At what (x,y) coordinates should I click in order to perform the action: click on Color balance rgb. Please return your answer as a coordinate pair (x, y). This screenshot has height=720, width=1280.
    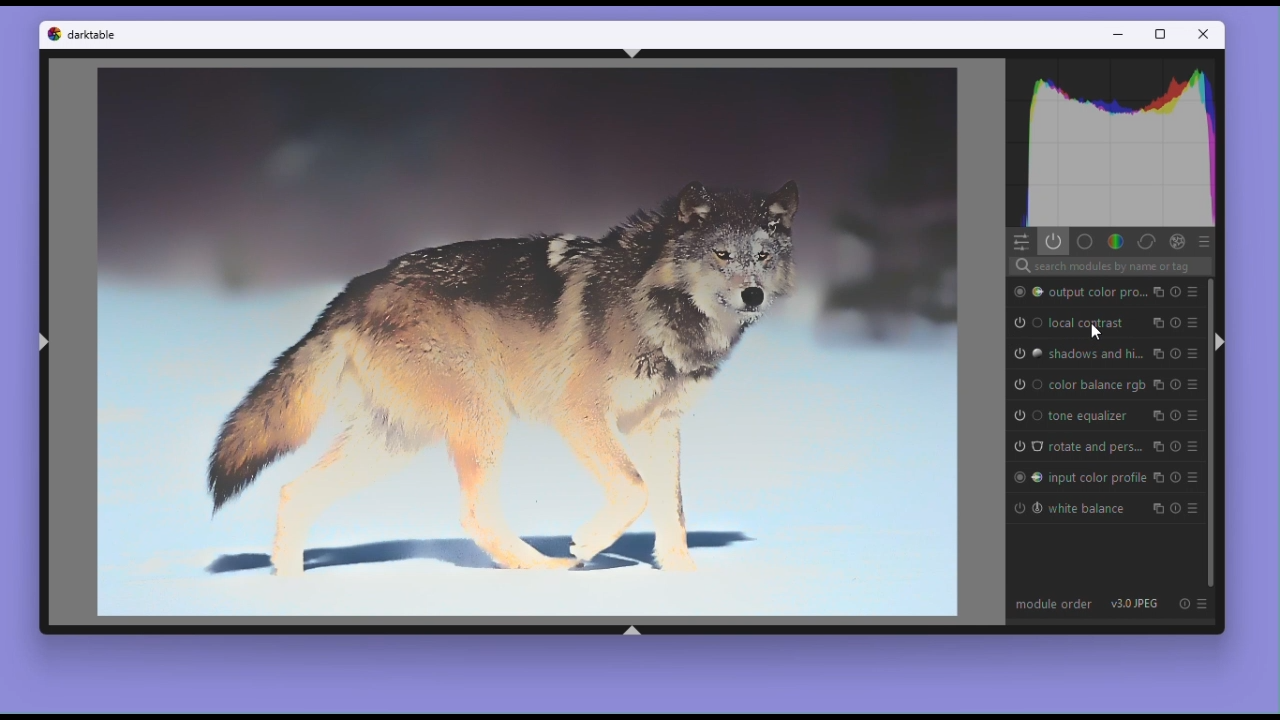
    Looking at the image, I should click on (1097, 386).